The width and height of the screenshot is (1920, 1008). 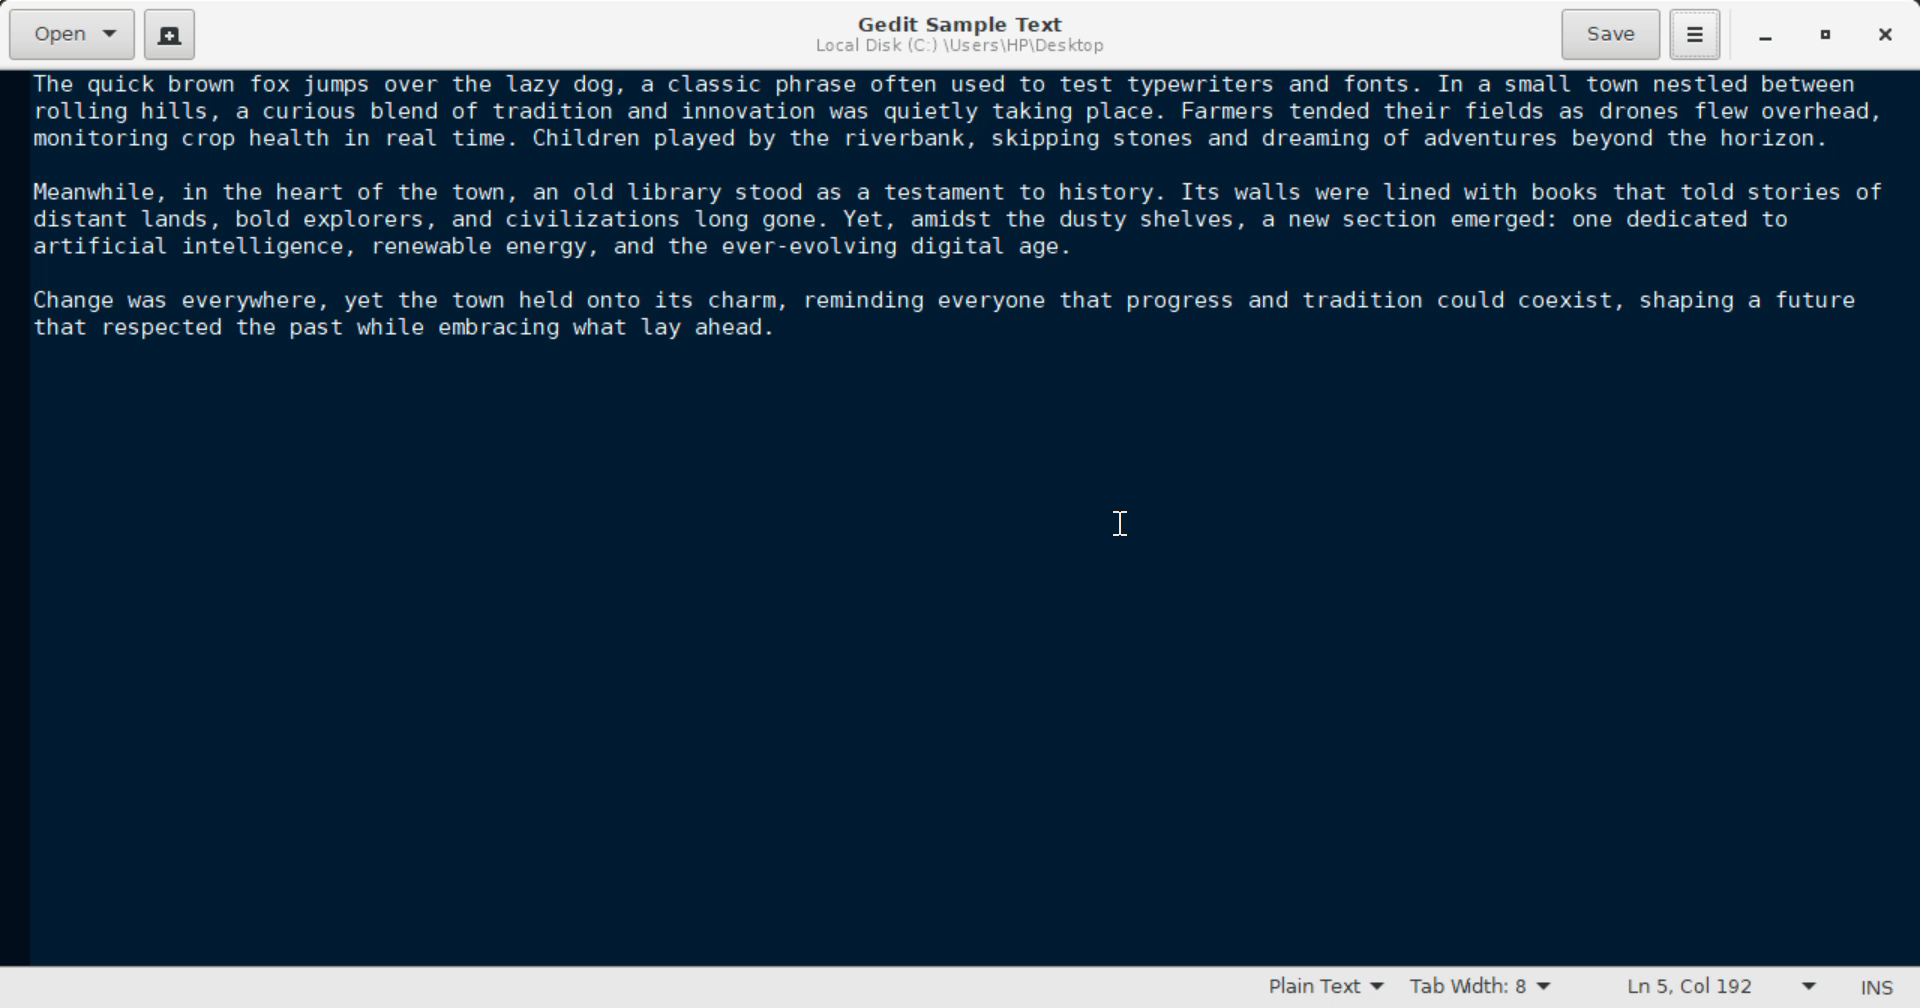 What do you see at coordinates (1828, 36) in the screenshot?
I see `Minimize` at bounding box center [1828, 36].